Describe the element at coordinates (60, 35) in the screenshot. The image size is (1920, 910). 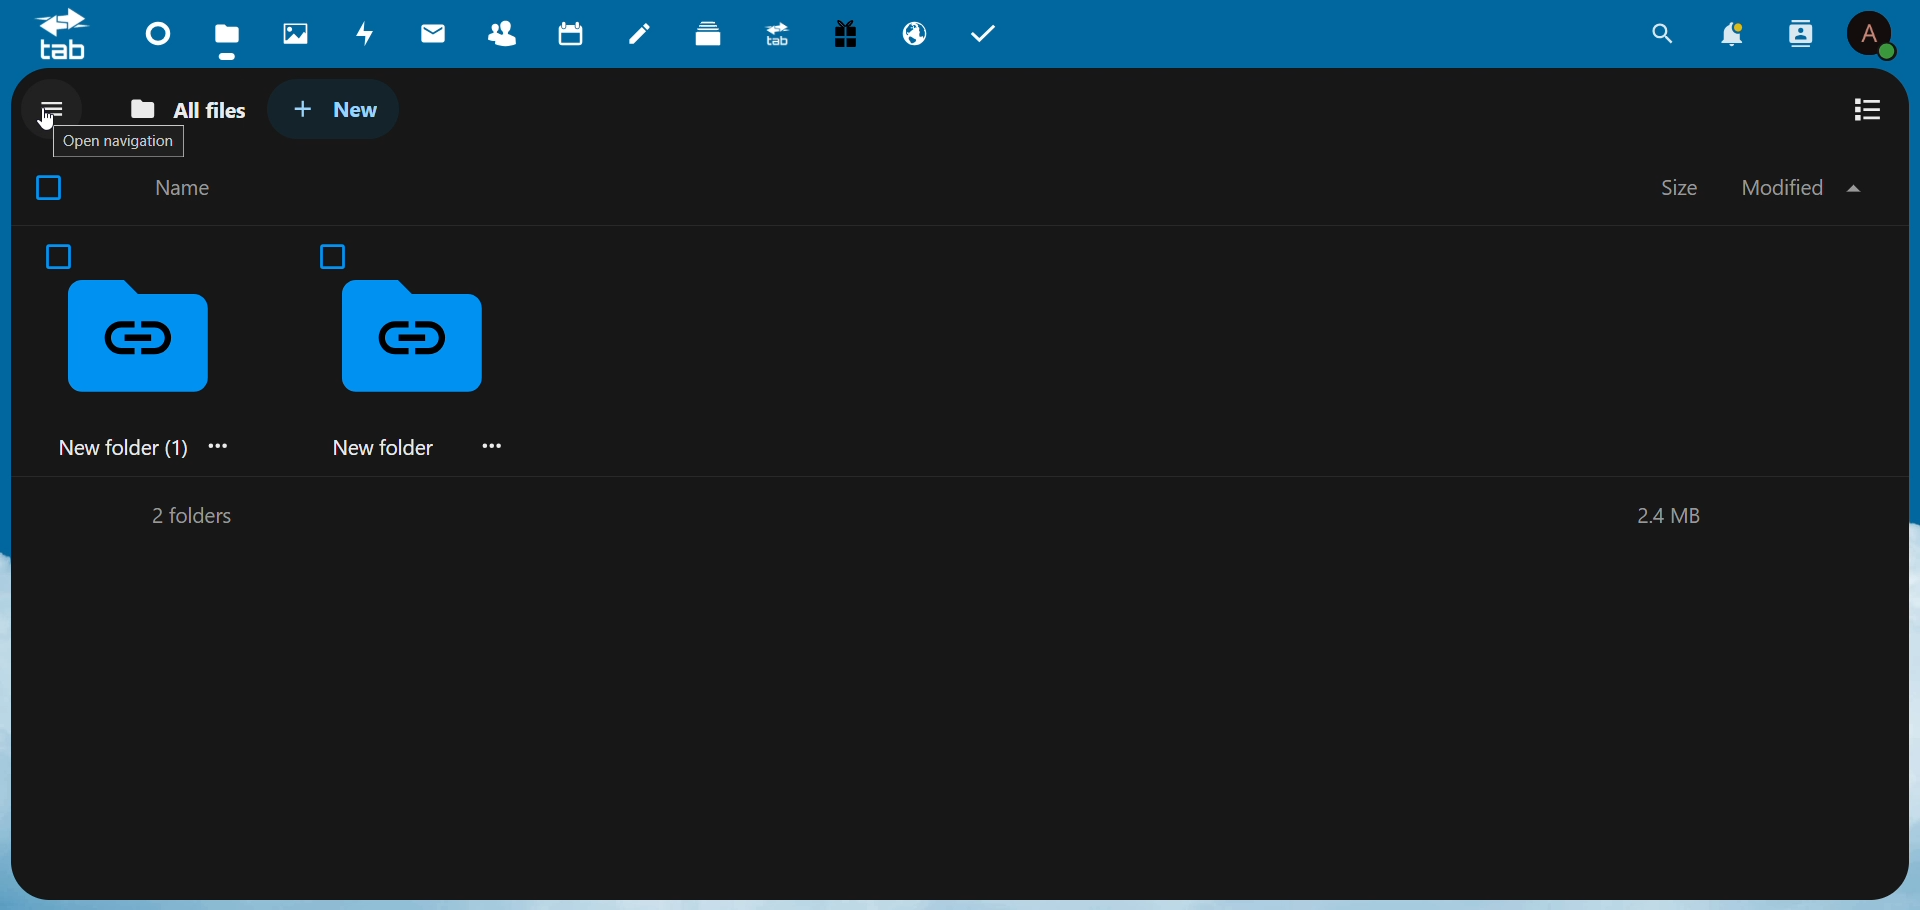
I see `logo` at that location.